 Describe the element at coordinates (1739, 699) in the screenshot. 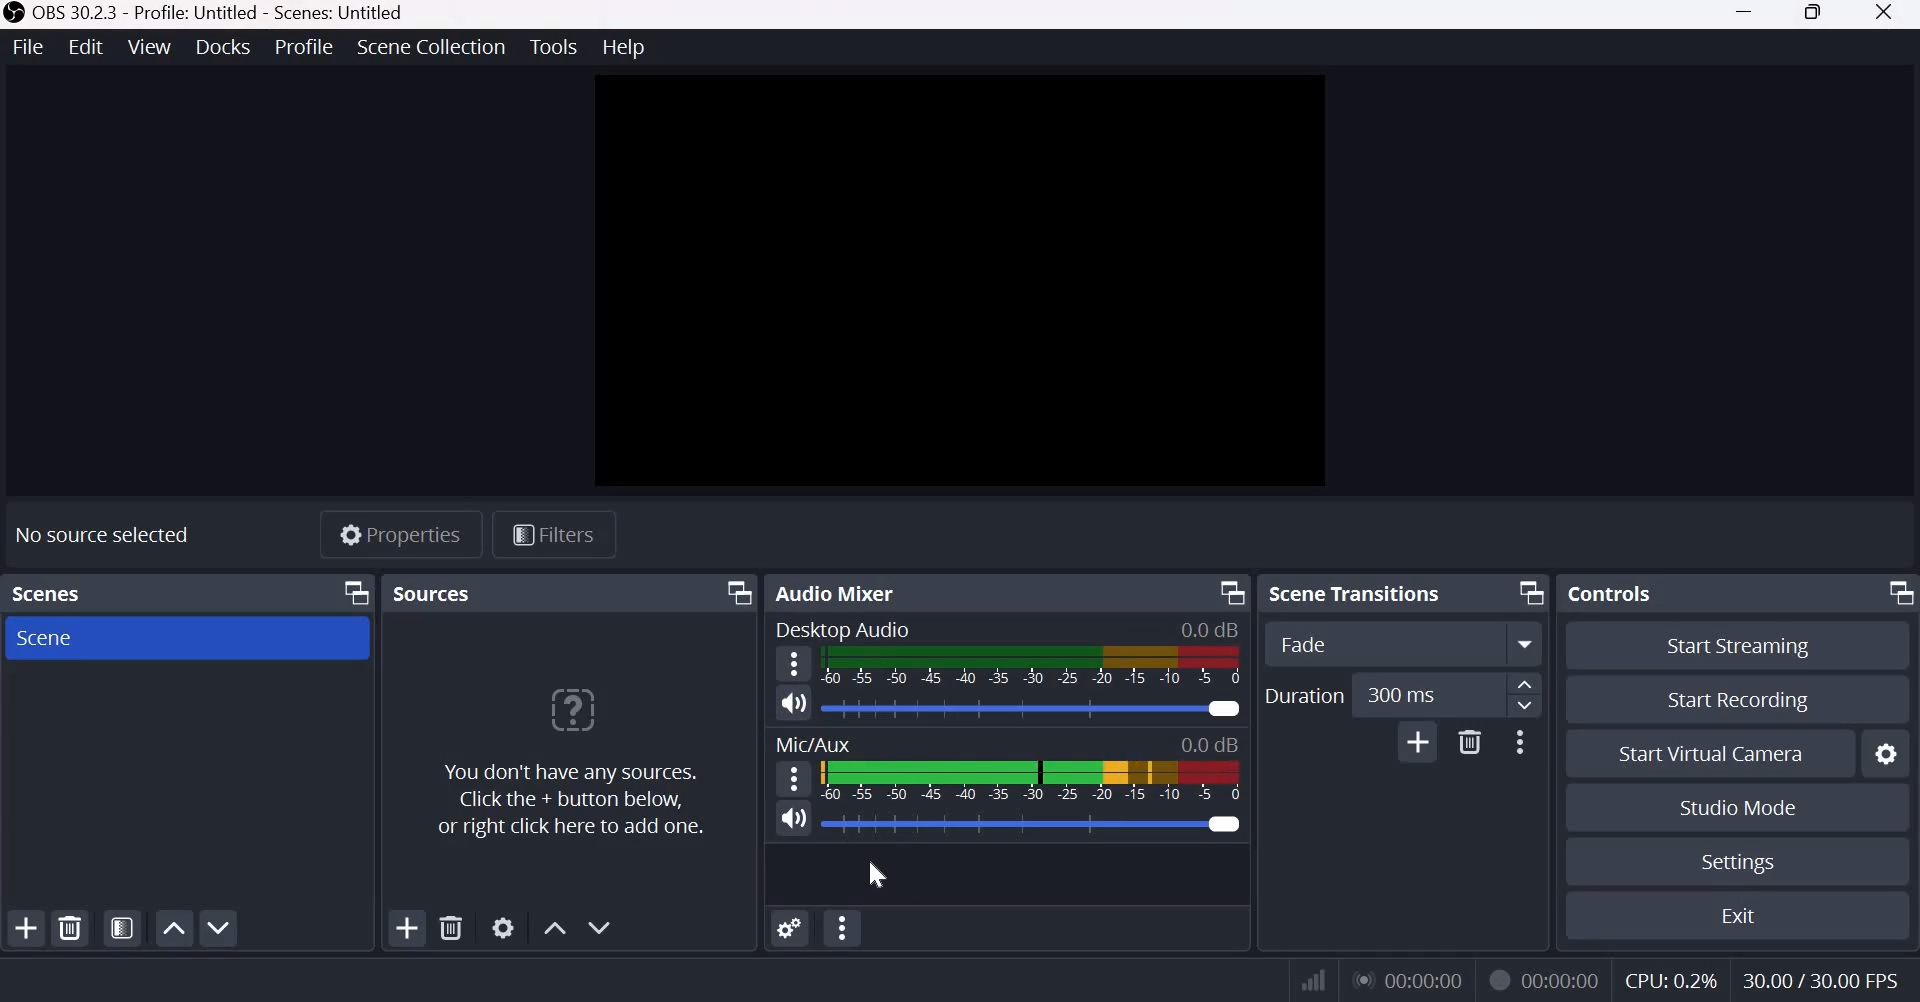

I see `Start Recording` at that location.